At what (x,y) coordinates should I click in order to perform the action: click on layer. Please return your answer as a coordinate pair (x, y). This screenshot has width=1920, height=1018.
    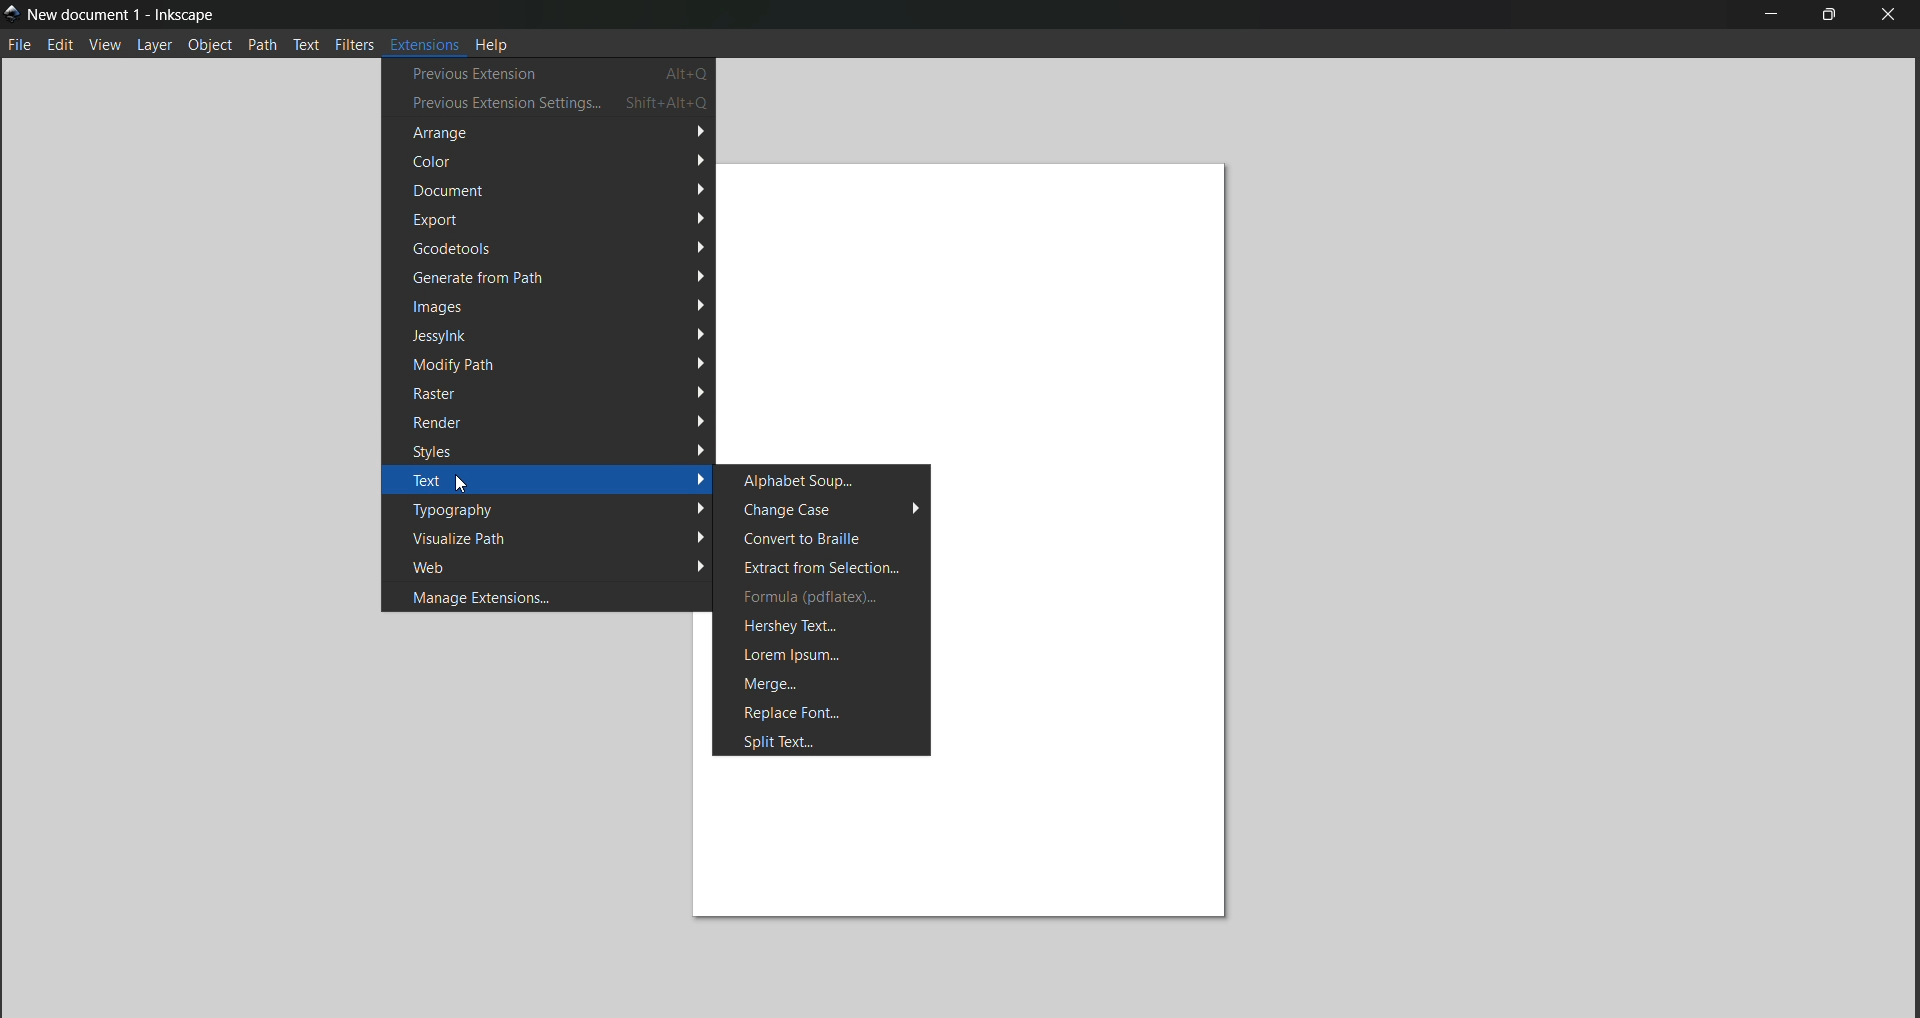
    Looking at the image, I should click on (157, 46).